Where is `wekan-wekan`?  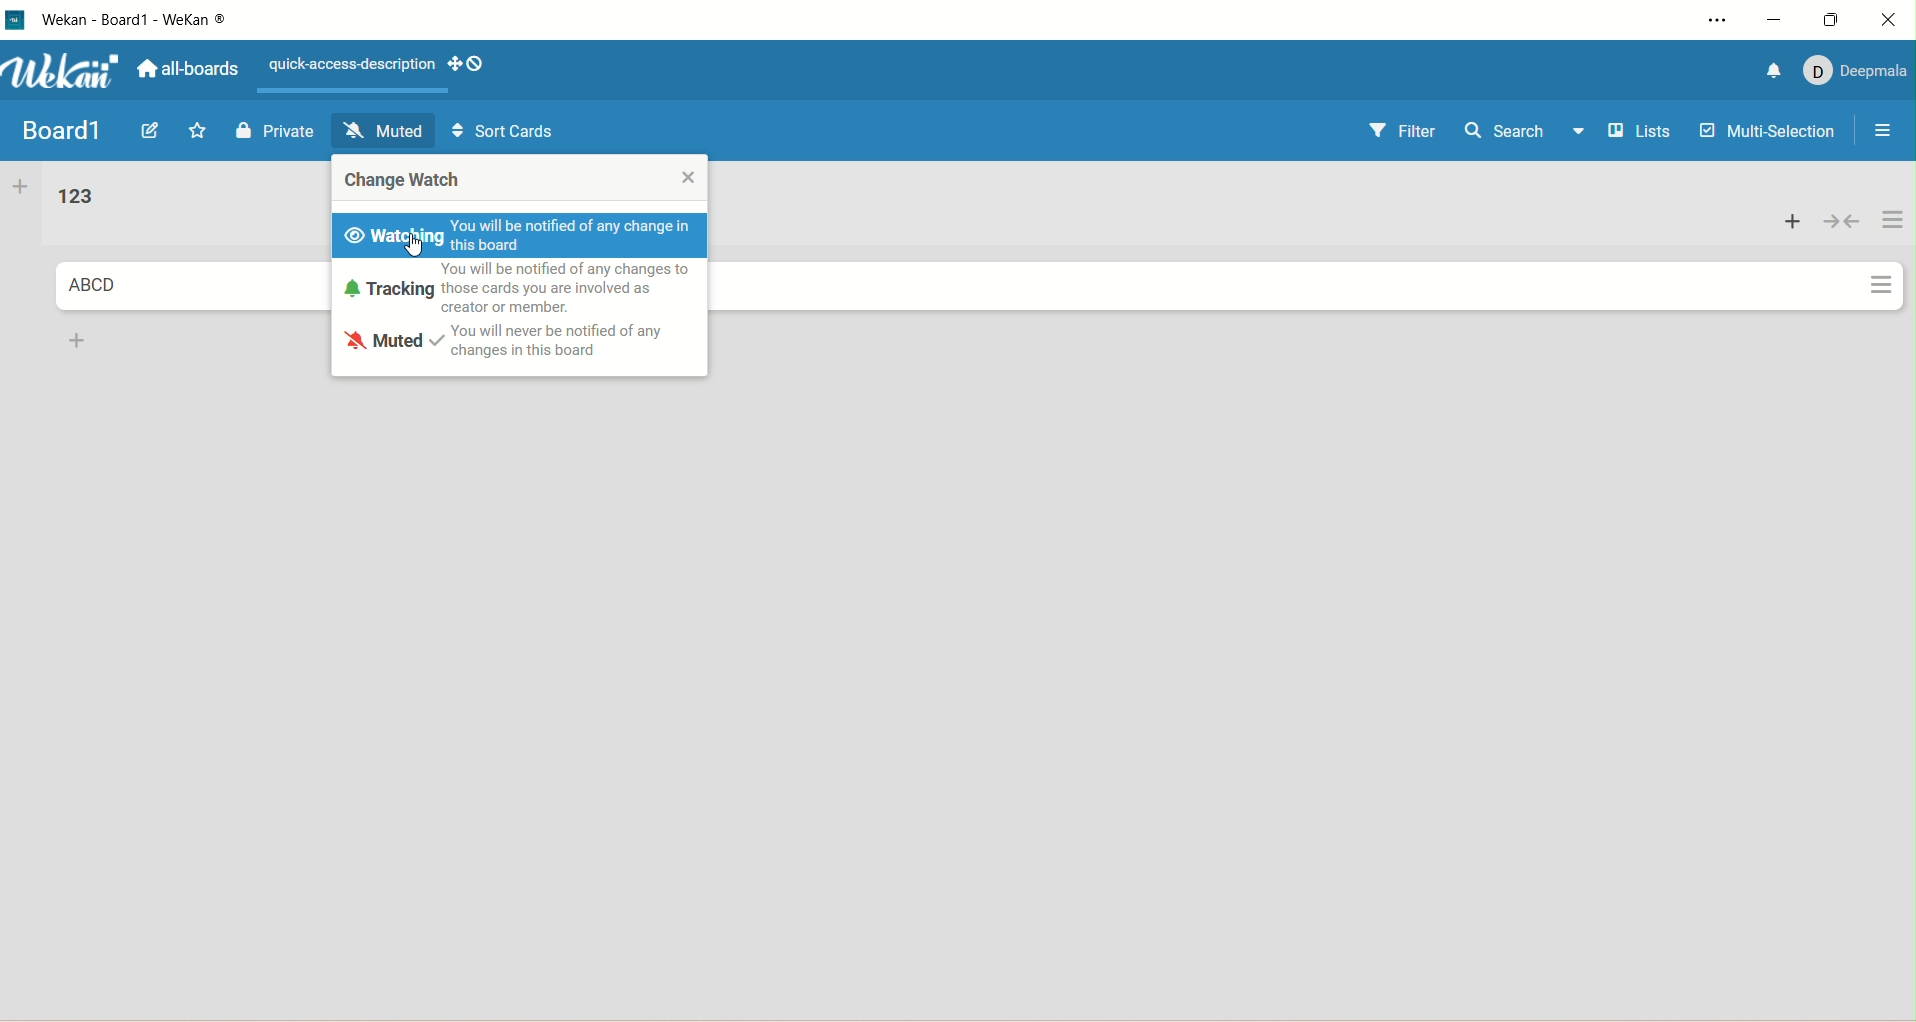 wekan-wekan is located at coordinates (136, 20).